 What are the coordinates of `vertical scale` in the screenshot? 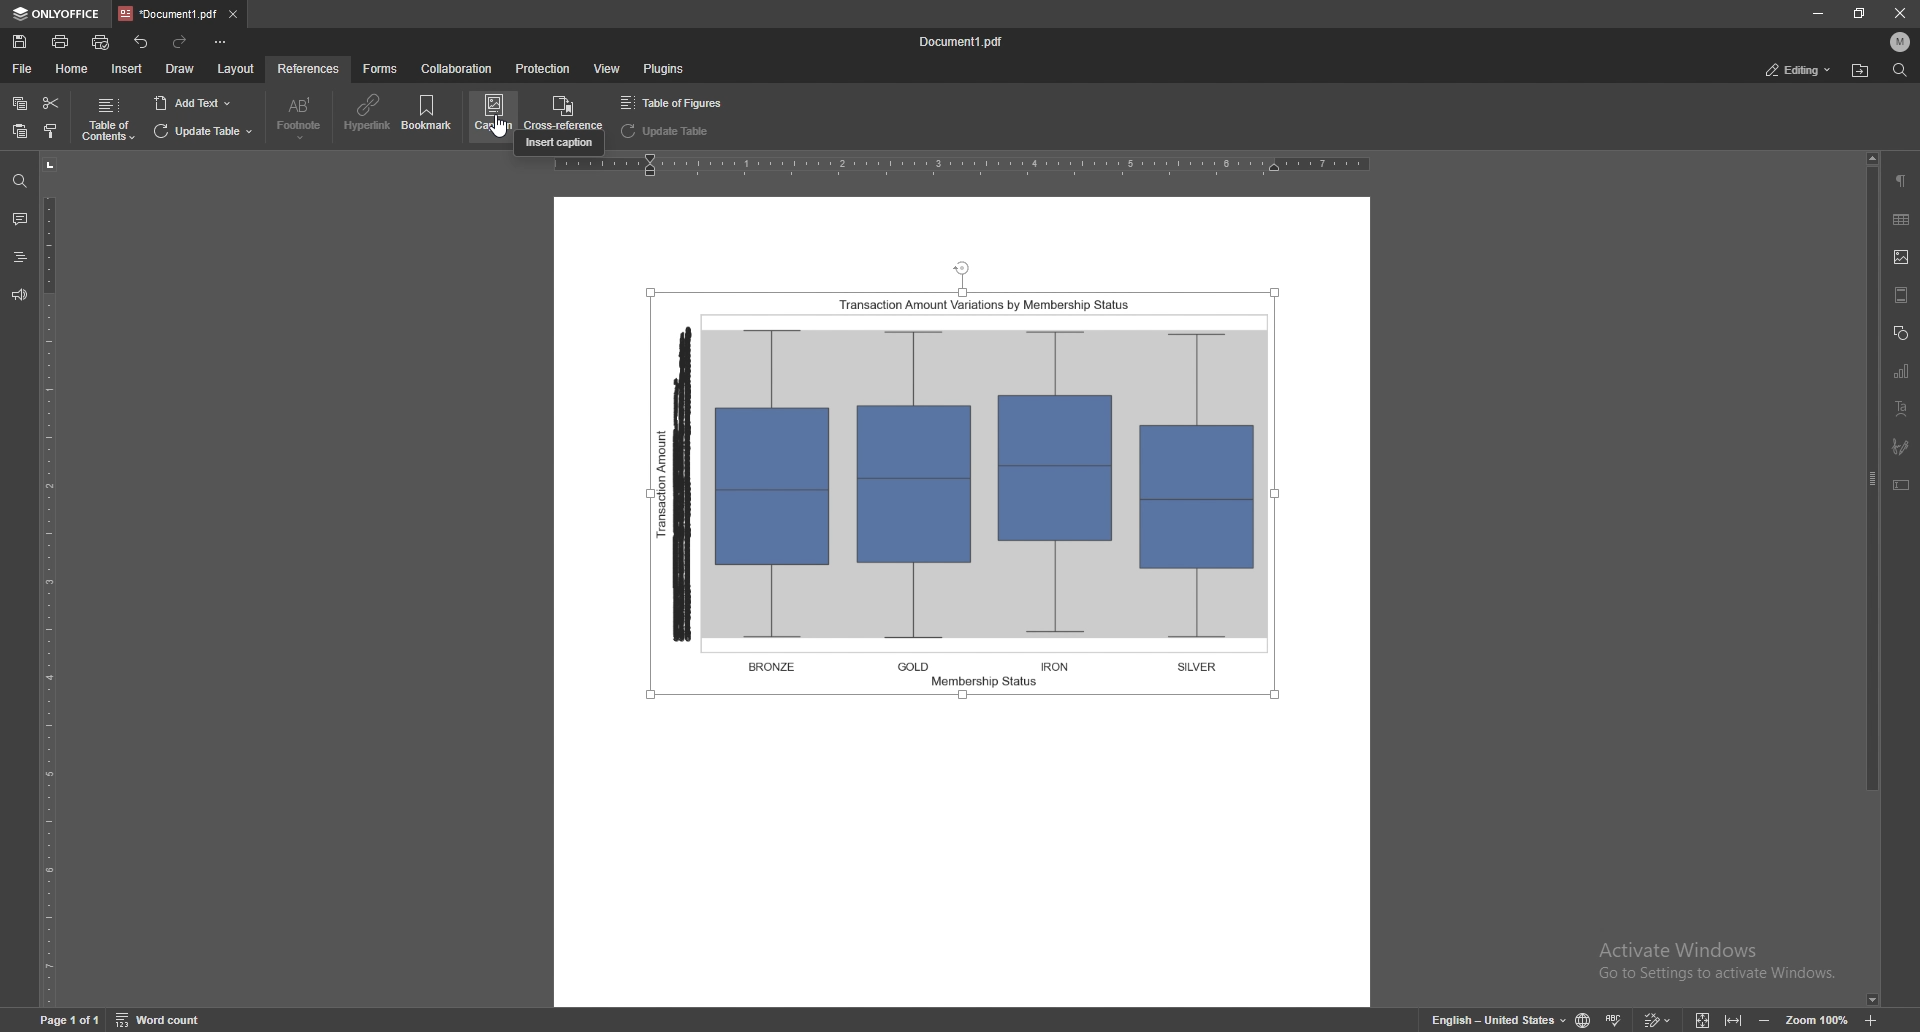 It's located at (57, 581).